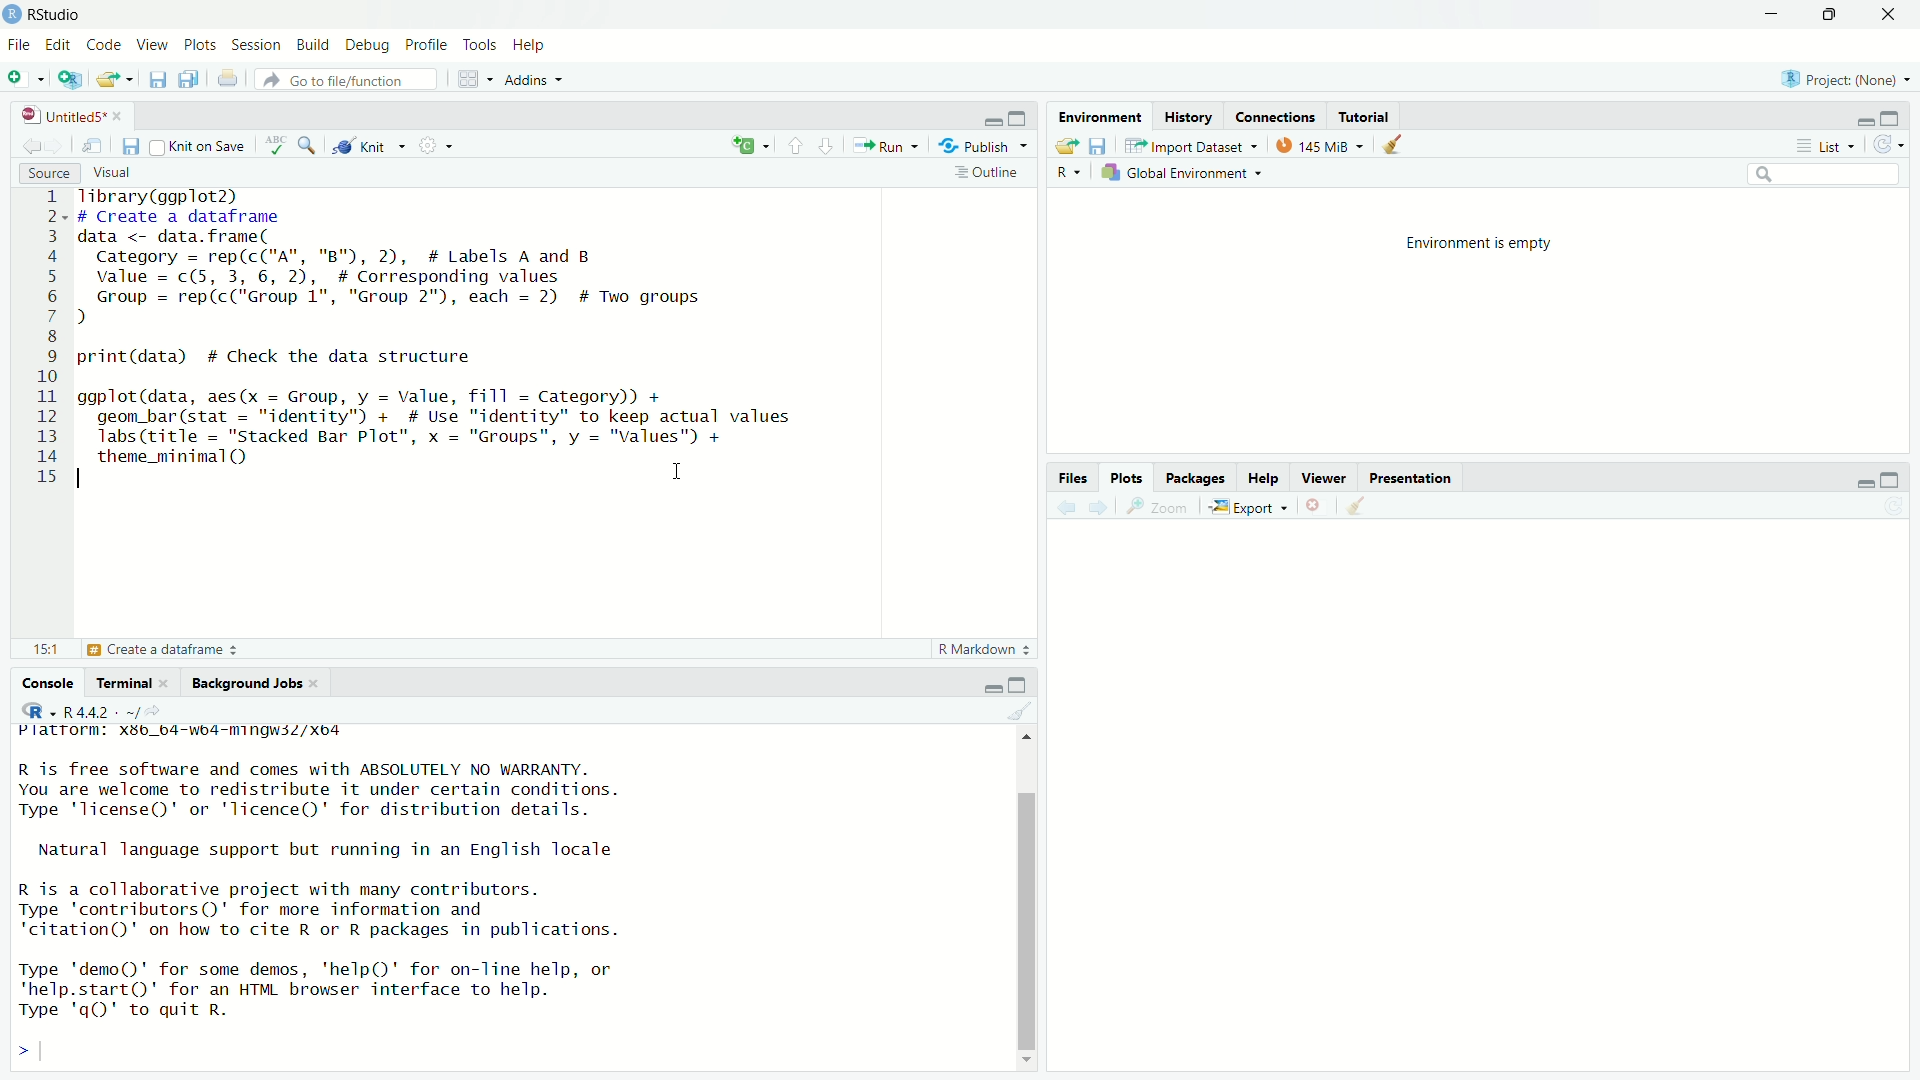 Image resolution: width=1920 pixels, height=1080 pixels. I want to click on Scrollbar, so click(1027, 911).